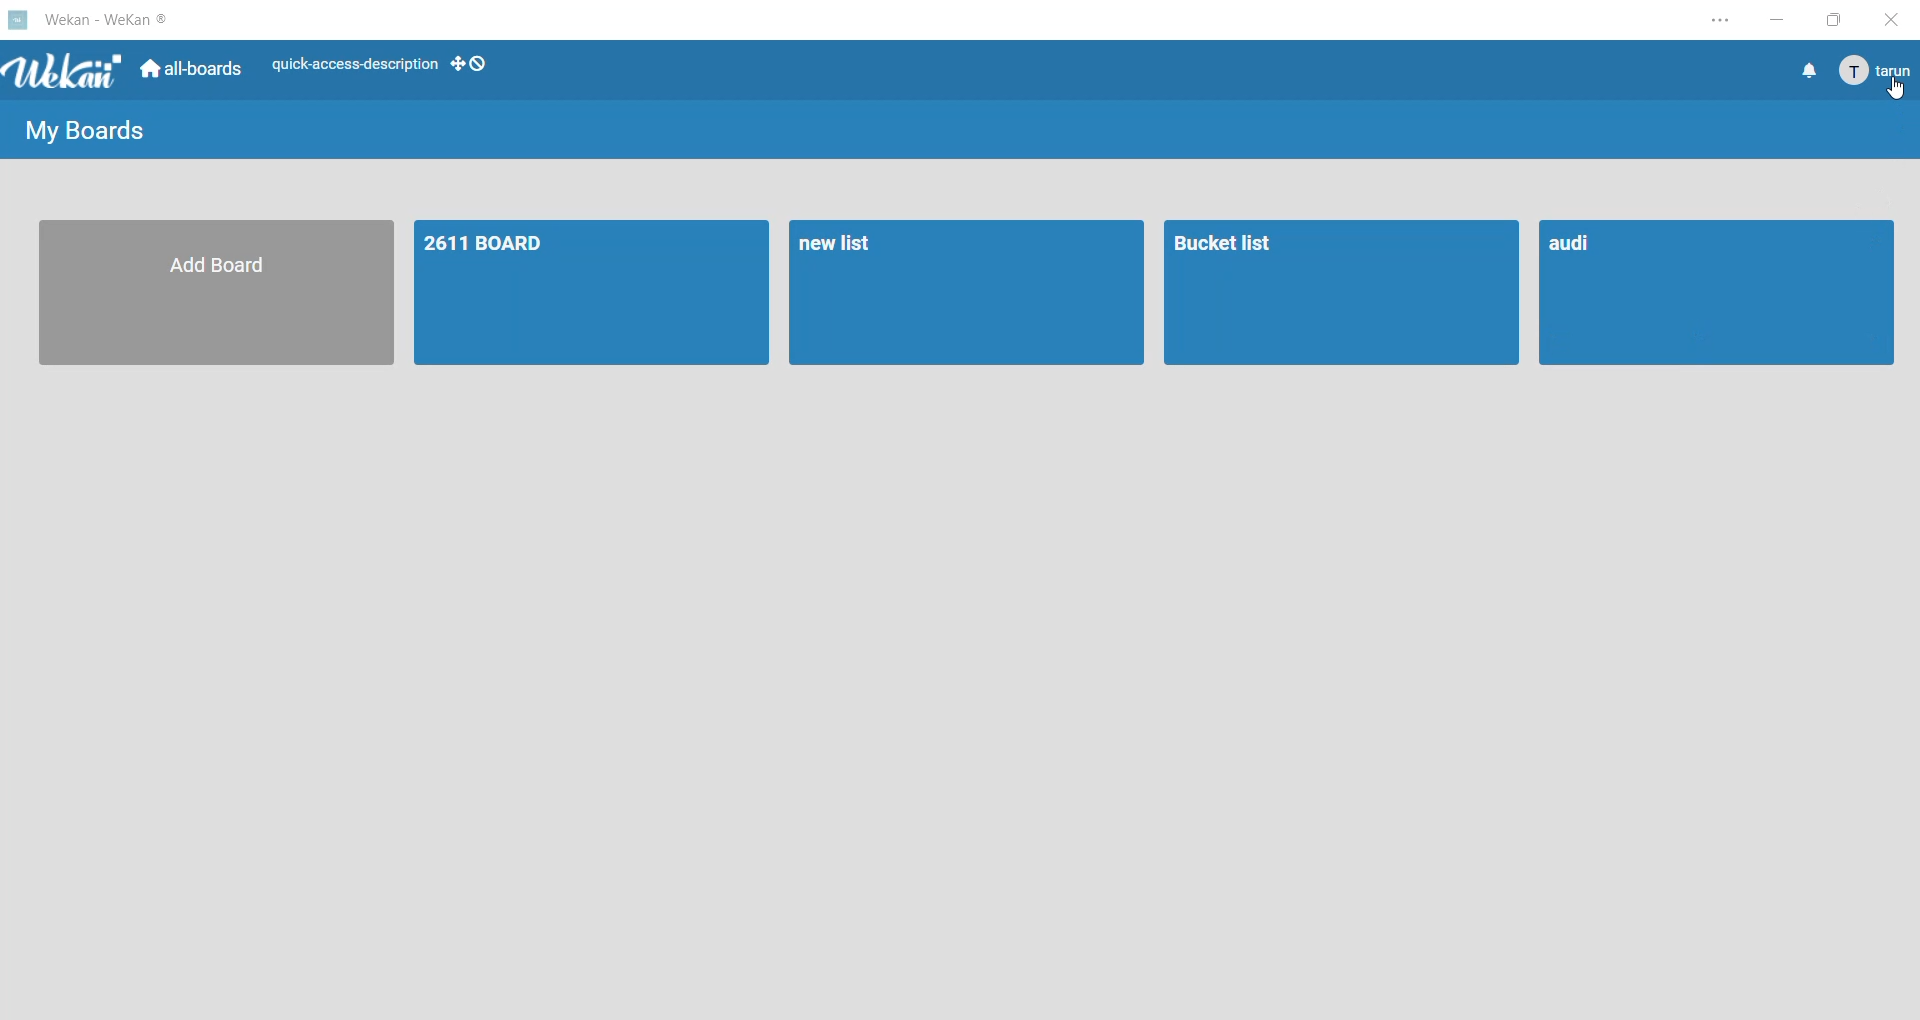  What do you see at coordinates (1897, 90) in the screenshot?
I see `cursor` at bounding box center [1897, 90].